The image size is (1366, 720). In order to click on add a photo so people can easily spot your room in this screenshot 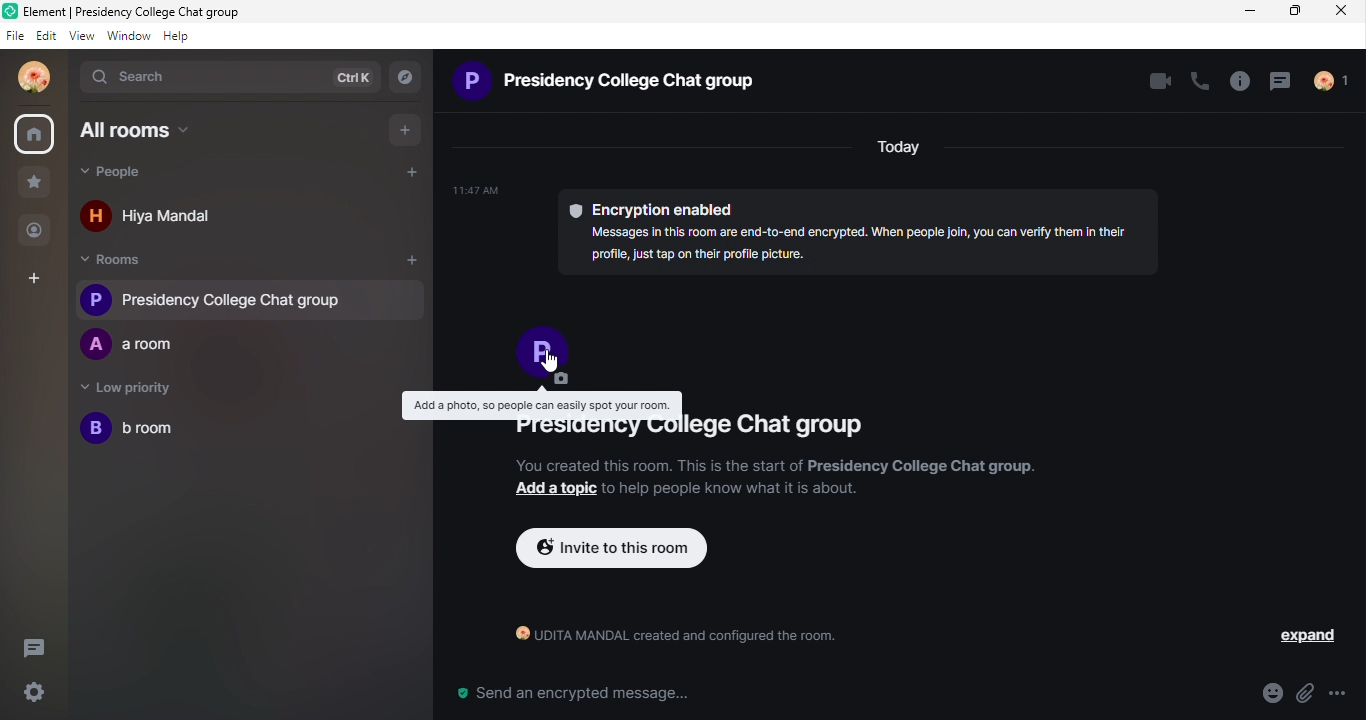, I will do `click(543, 368)`.